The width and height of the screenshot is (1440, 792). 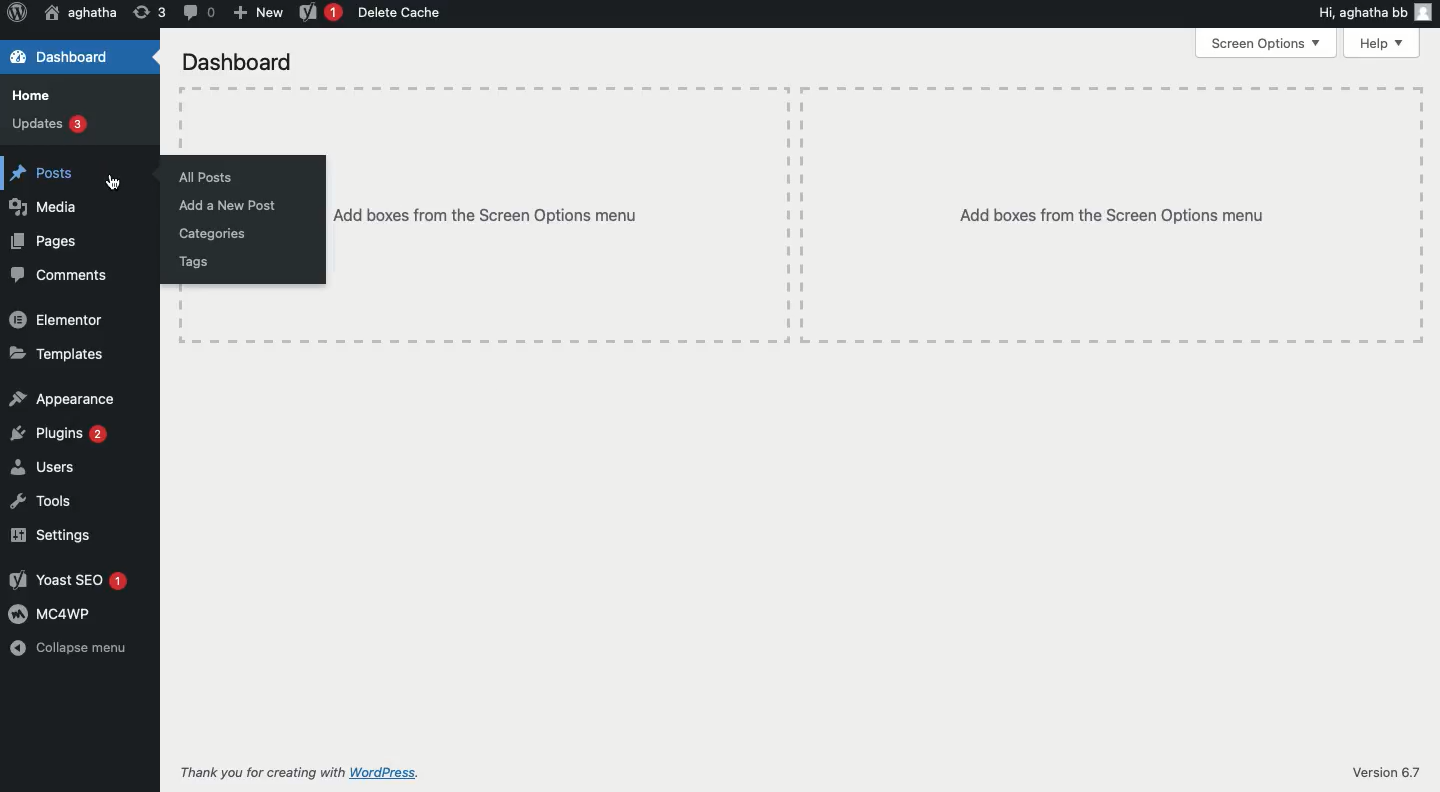 What do you see at coordinates (1264, 42) in the screenshot?
I see `Screen options` at bounding box center [1264, 42].